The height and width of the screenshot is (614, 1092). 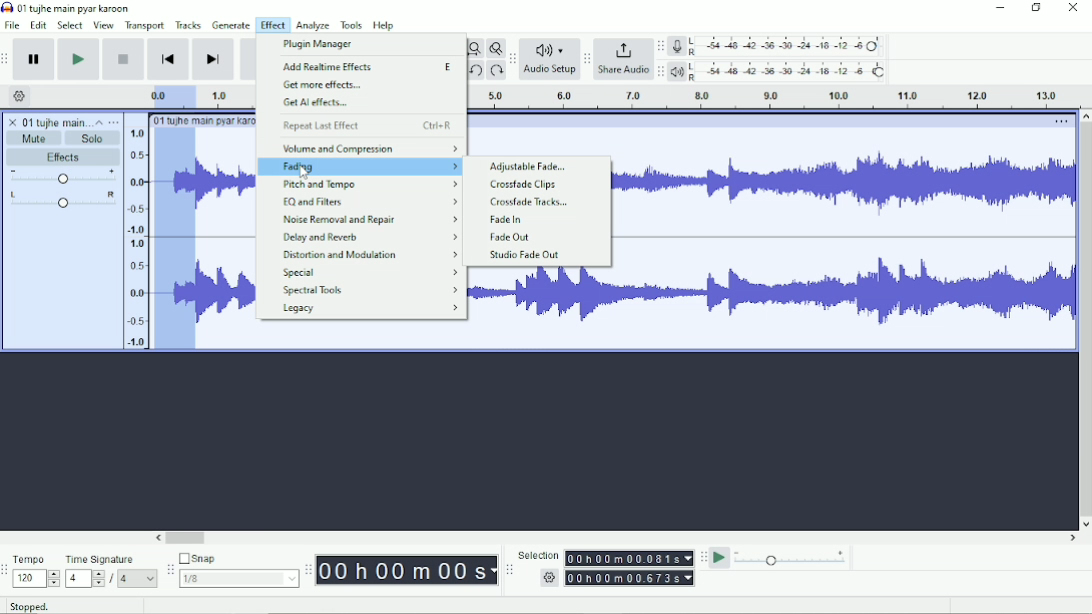 What do you see at coordinates (721, 558) in the screenshot?
I see `Play-at-speed` at bounding box center [721, 558].